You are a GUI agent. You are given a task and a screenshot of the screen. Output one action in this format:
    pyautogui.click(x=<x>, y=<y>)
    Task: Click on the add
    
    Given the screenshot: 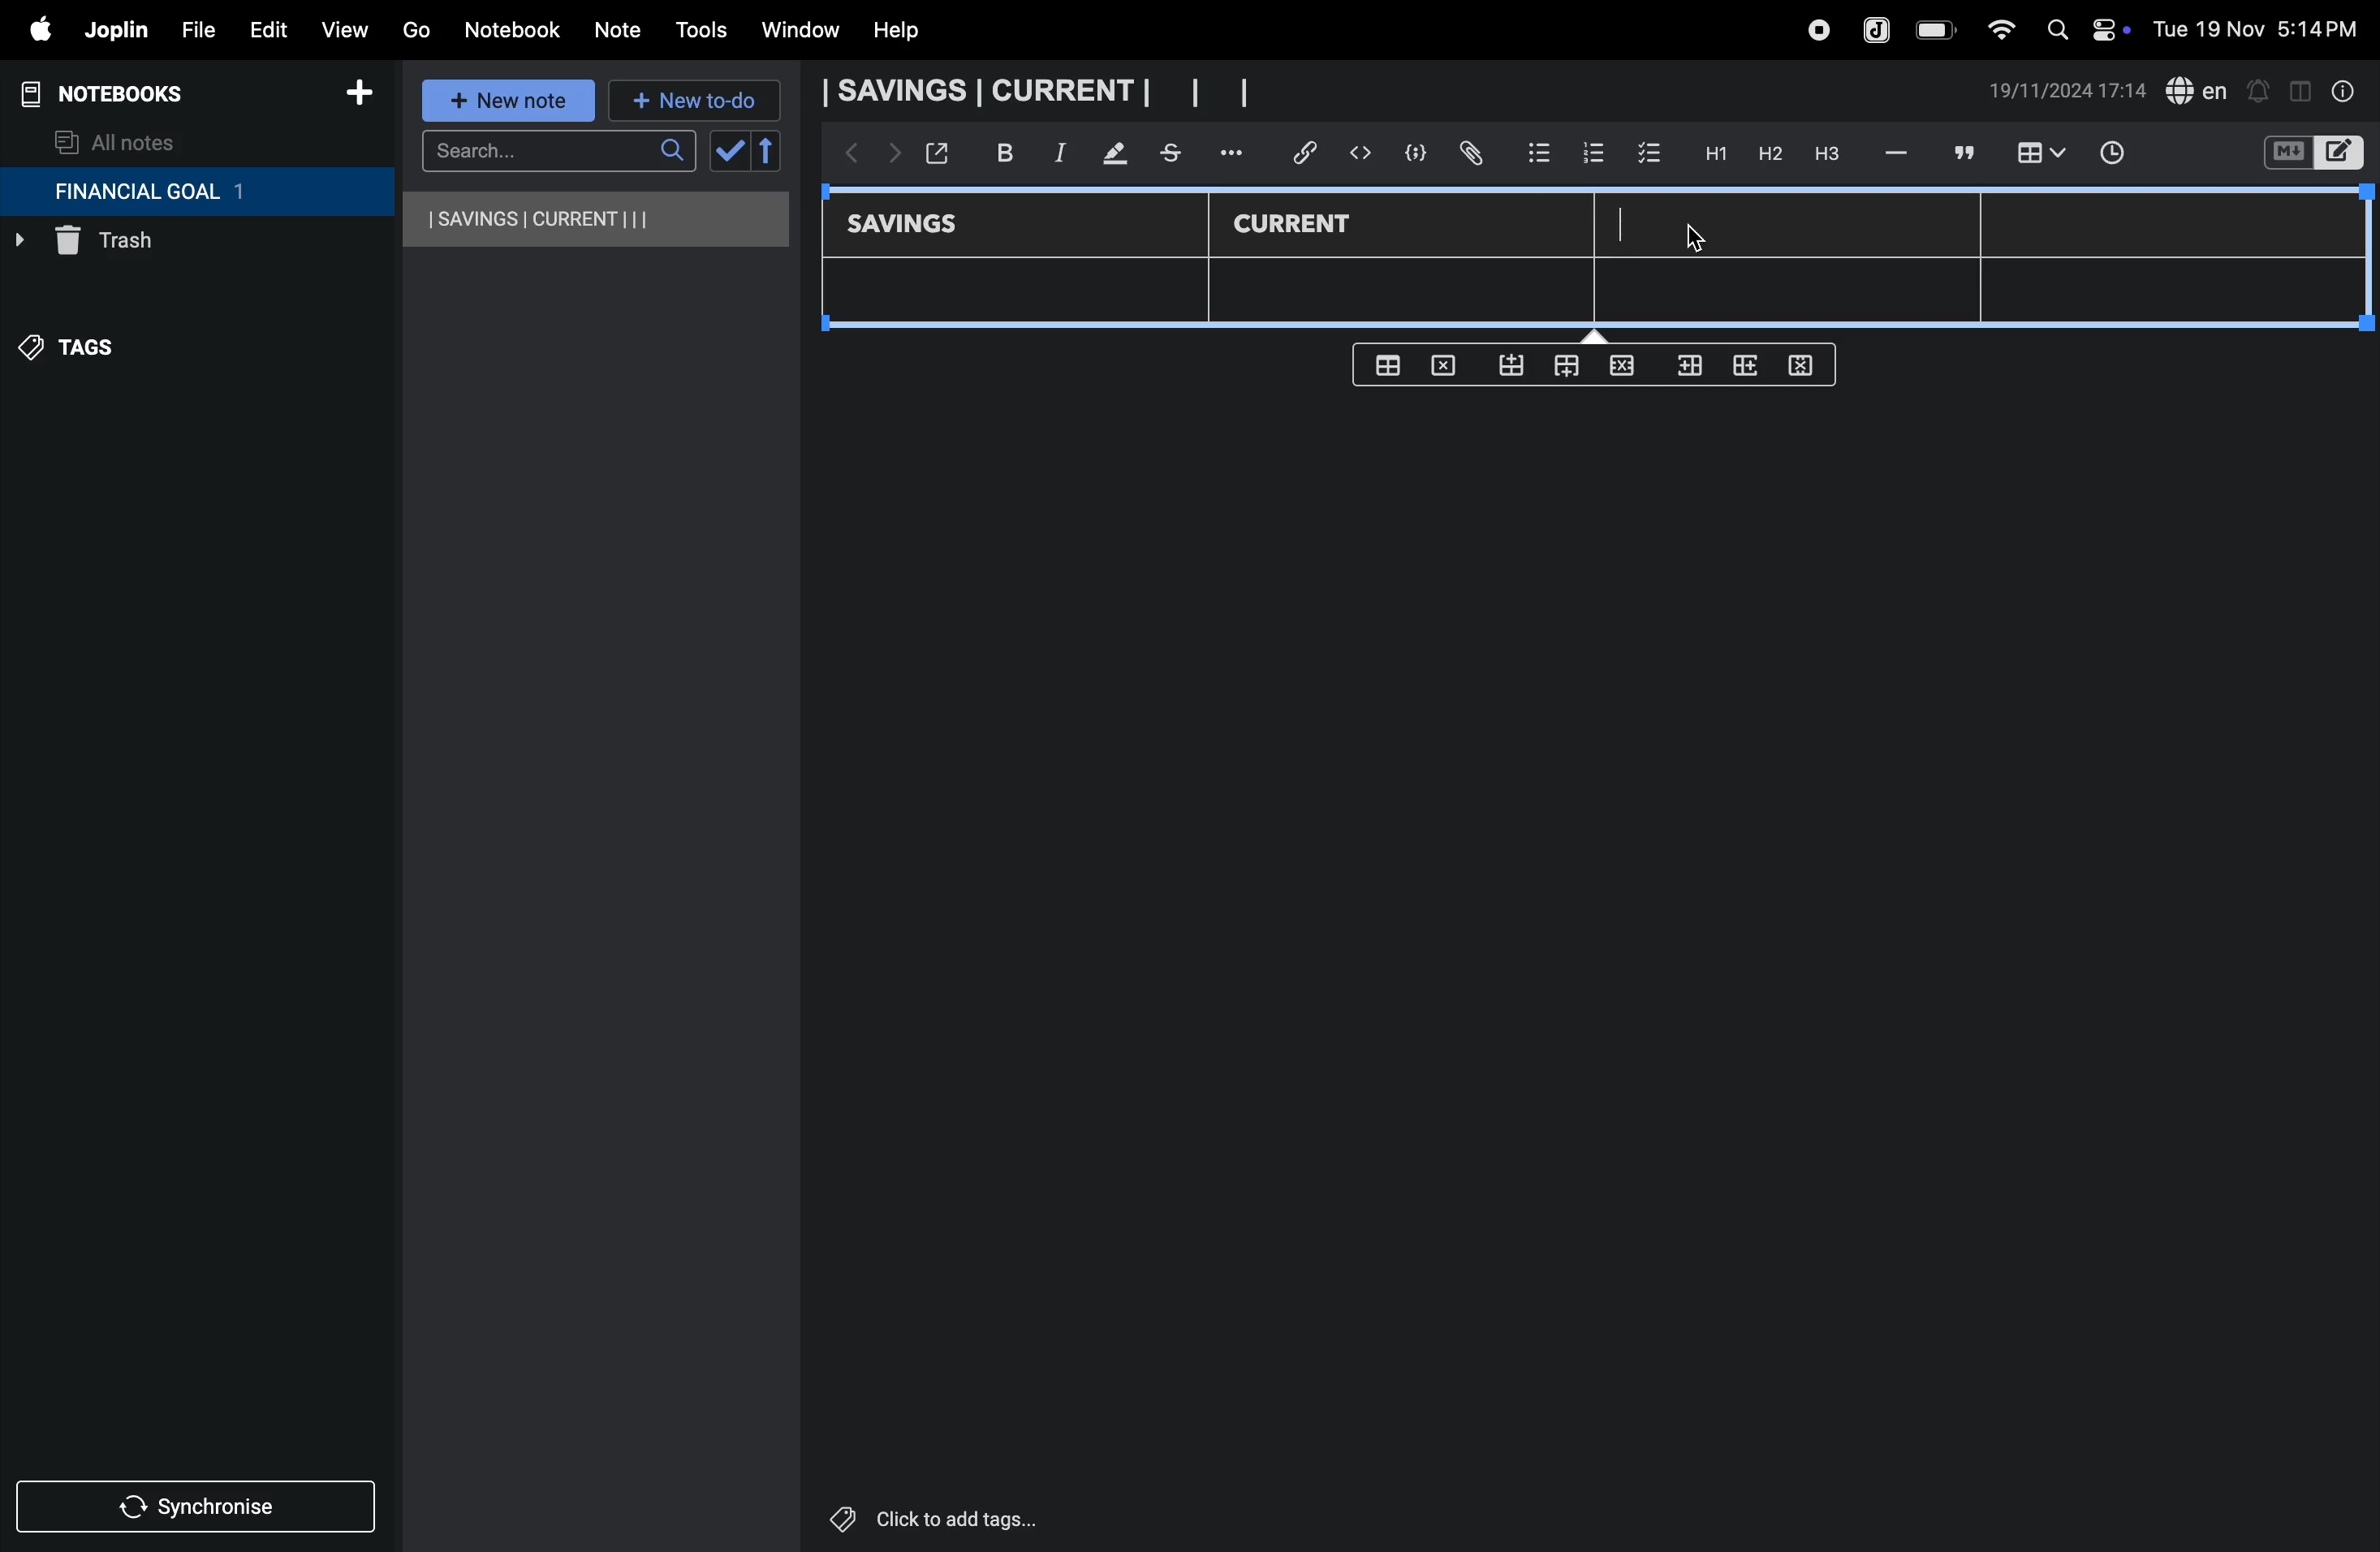 What is the action you would take?
    pyautogui.click(x=359, y=96)
    